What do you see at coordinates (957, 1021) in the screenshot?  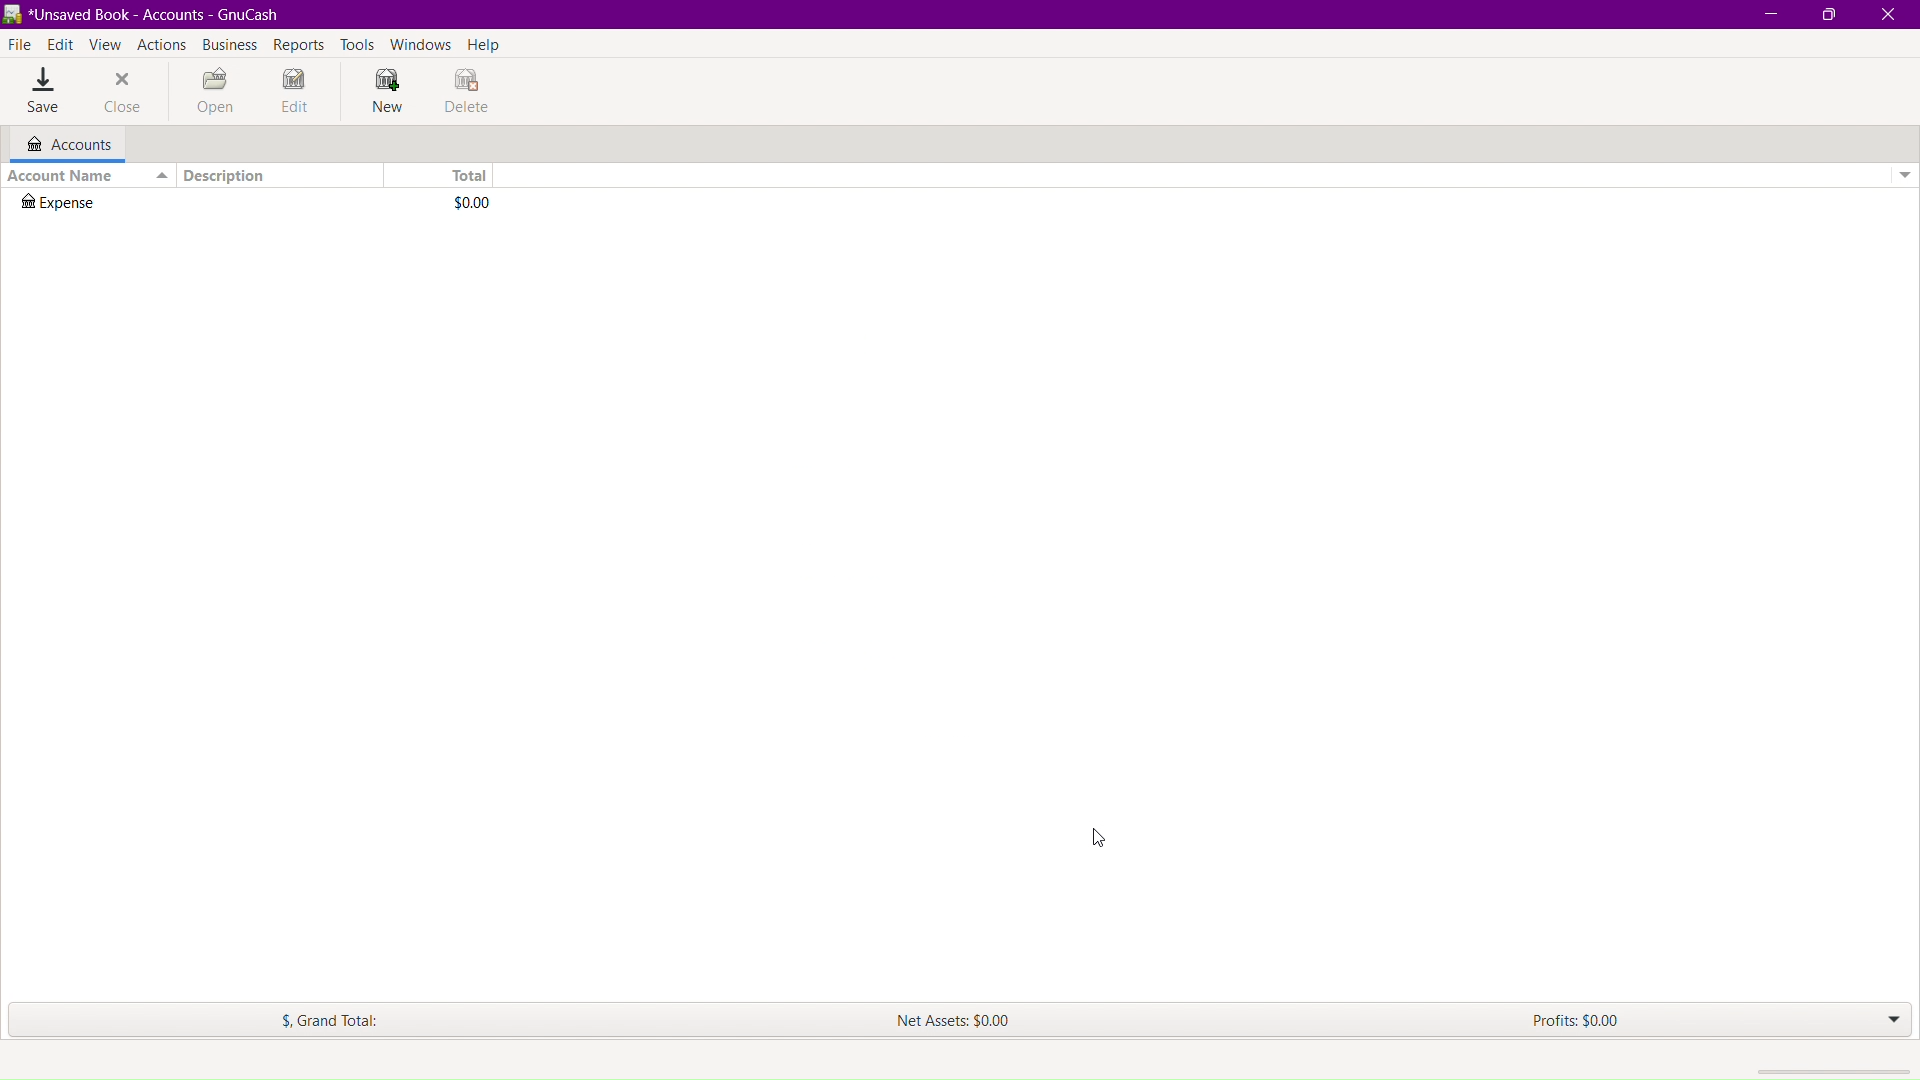 I see `Net Assets: $0.00` at bounding box center [957, 1021].